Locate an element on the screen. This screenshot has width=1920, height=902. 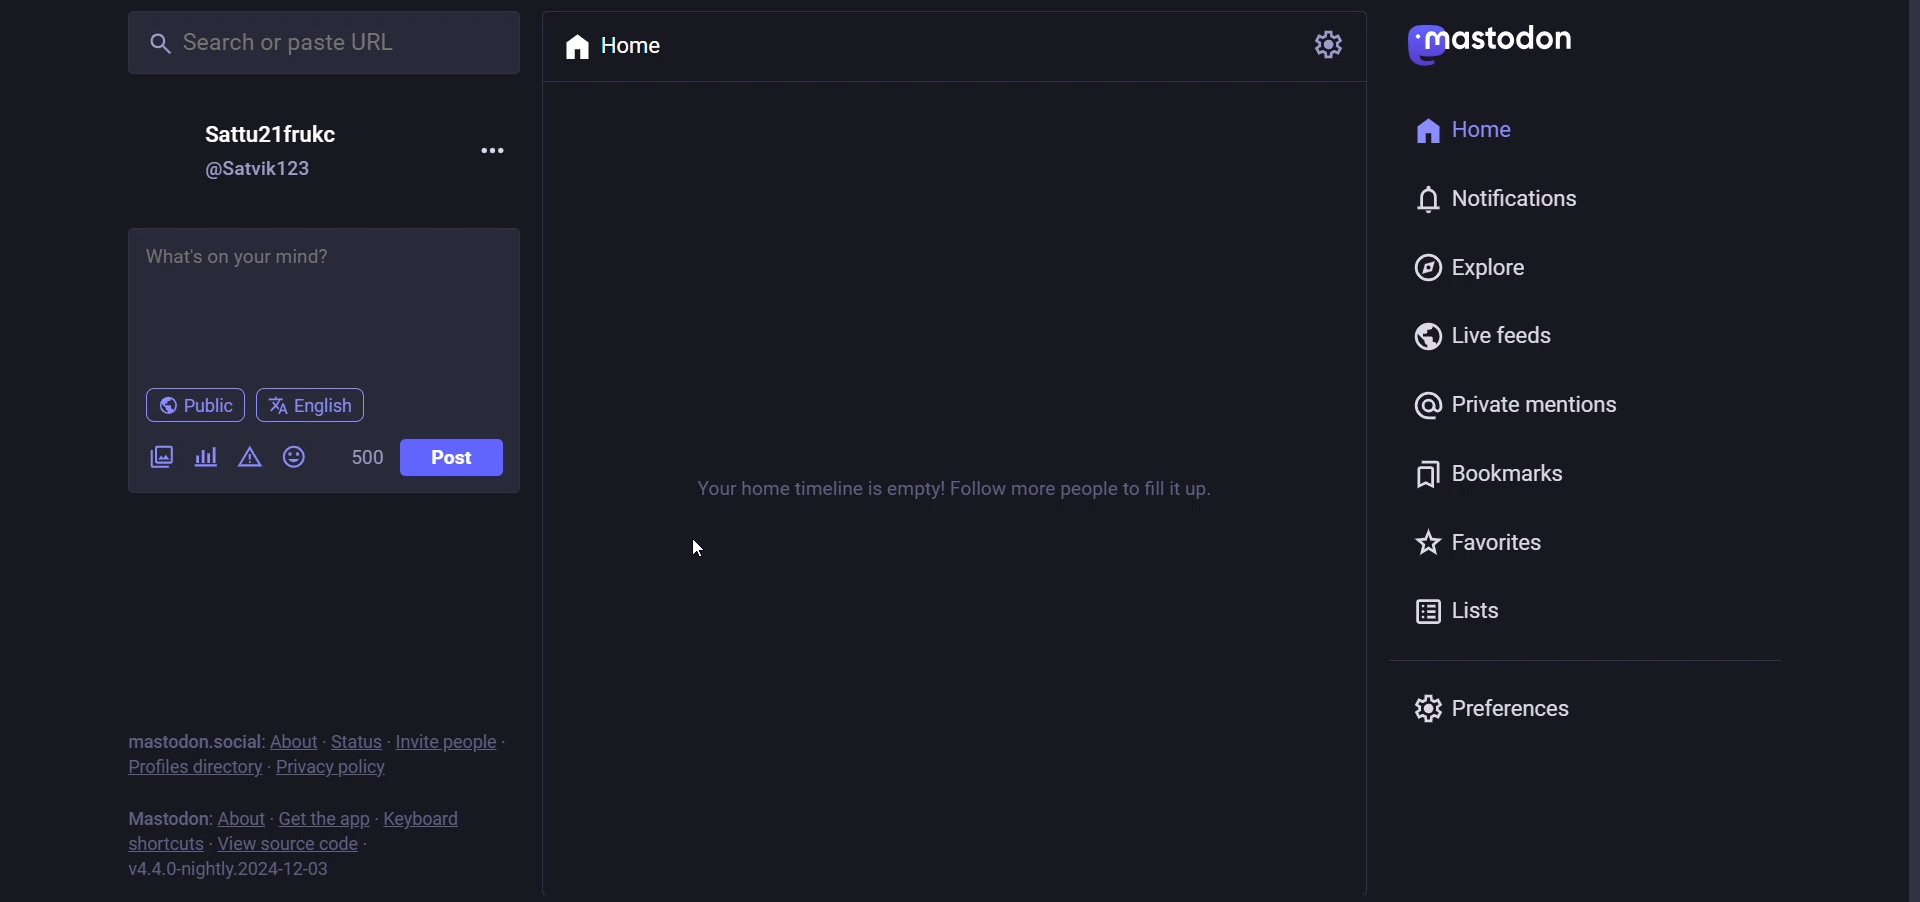
content warning is located at coordinates (247, 459).